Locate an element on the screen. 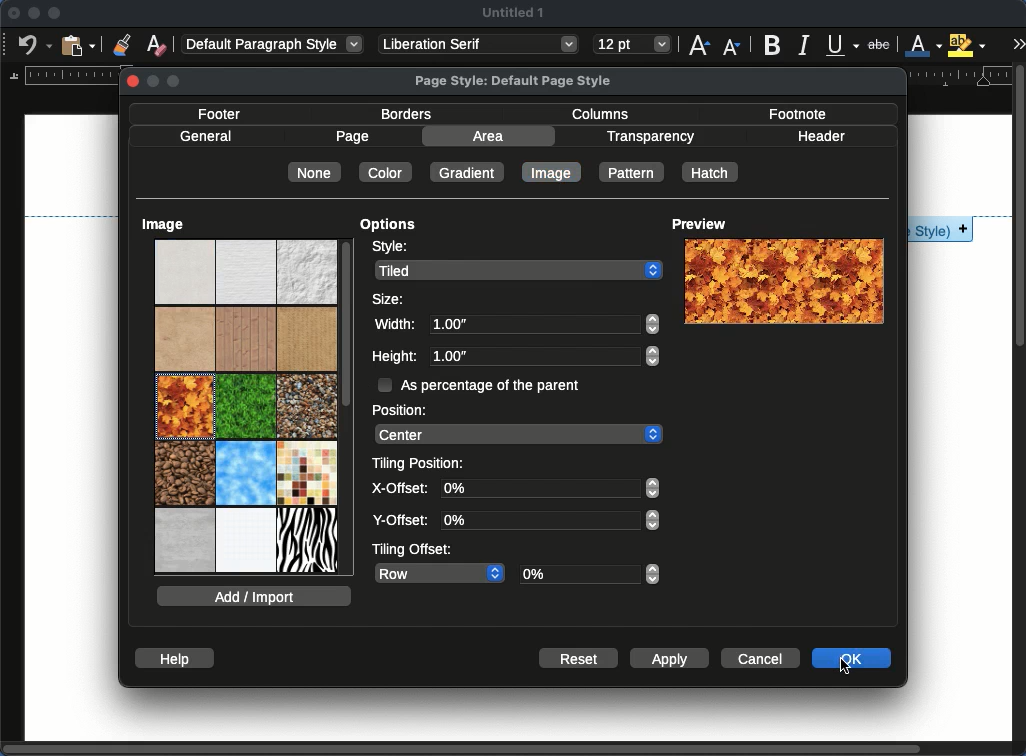 The width and height of the screenshot is (1026, 756). footnote is located at coordinates (799, 115).